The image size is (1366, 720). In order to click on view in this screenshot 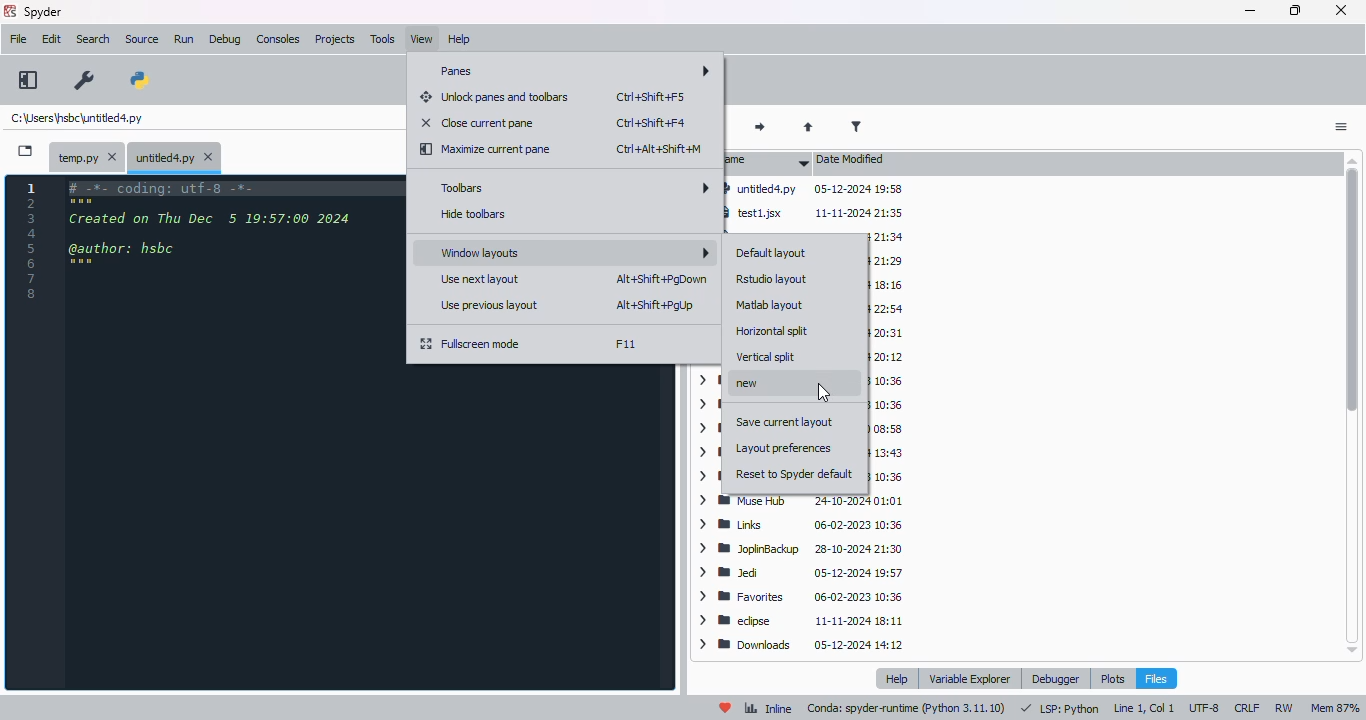, I will do `click(422, 39)`.